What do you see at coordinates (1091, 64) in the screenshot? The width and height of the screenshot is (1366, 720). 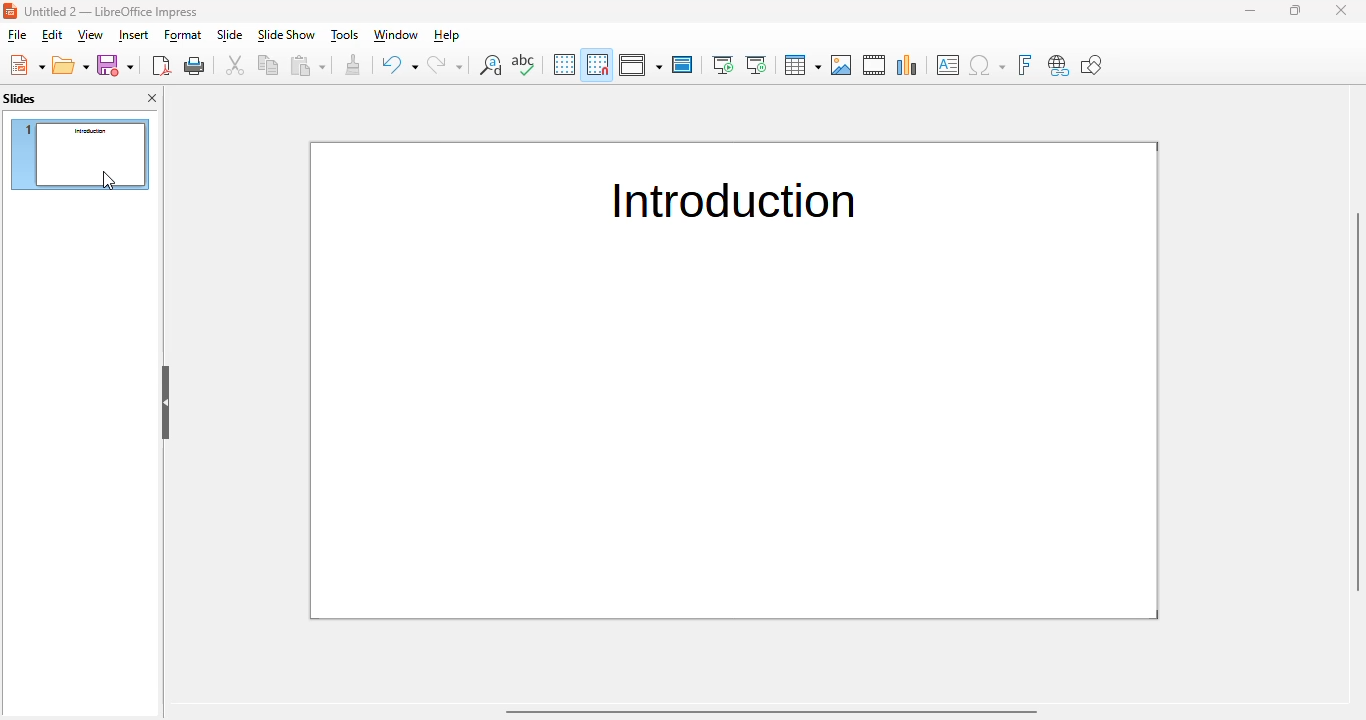 I see `show draw functions` at bounding box center [1091, 64].